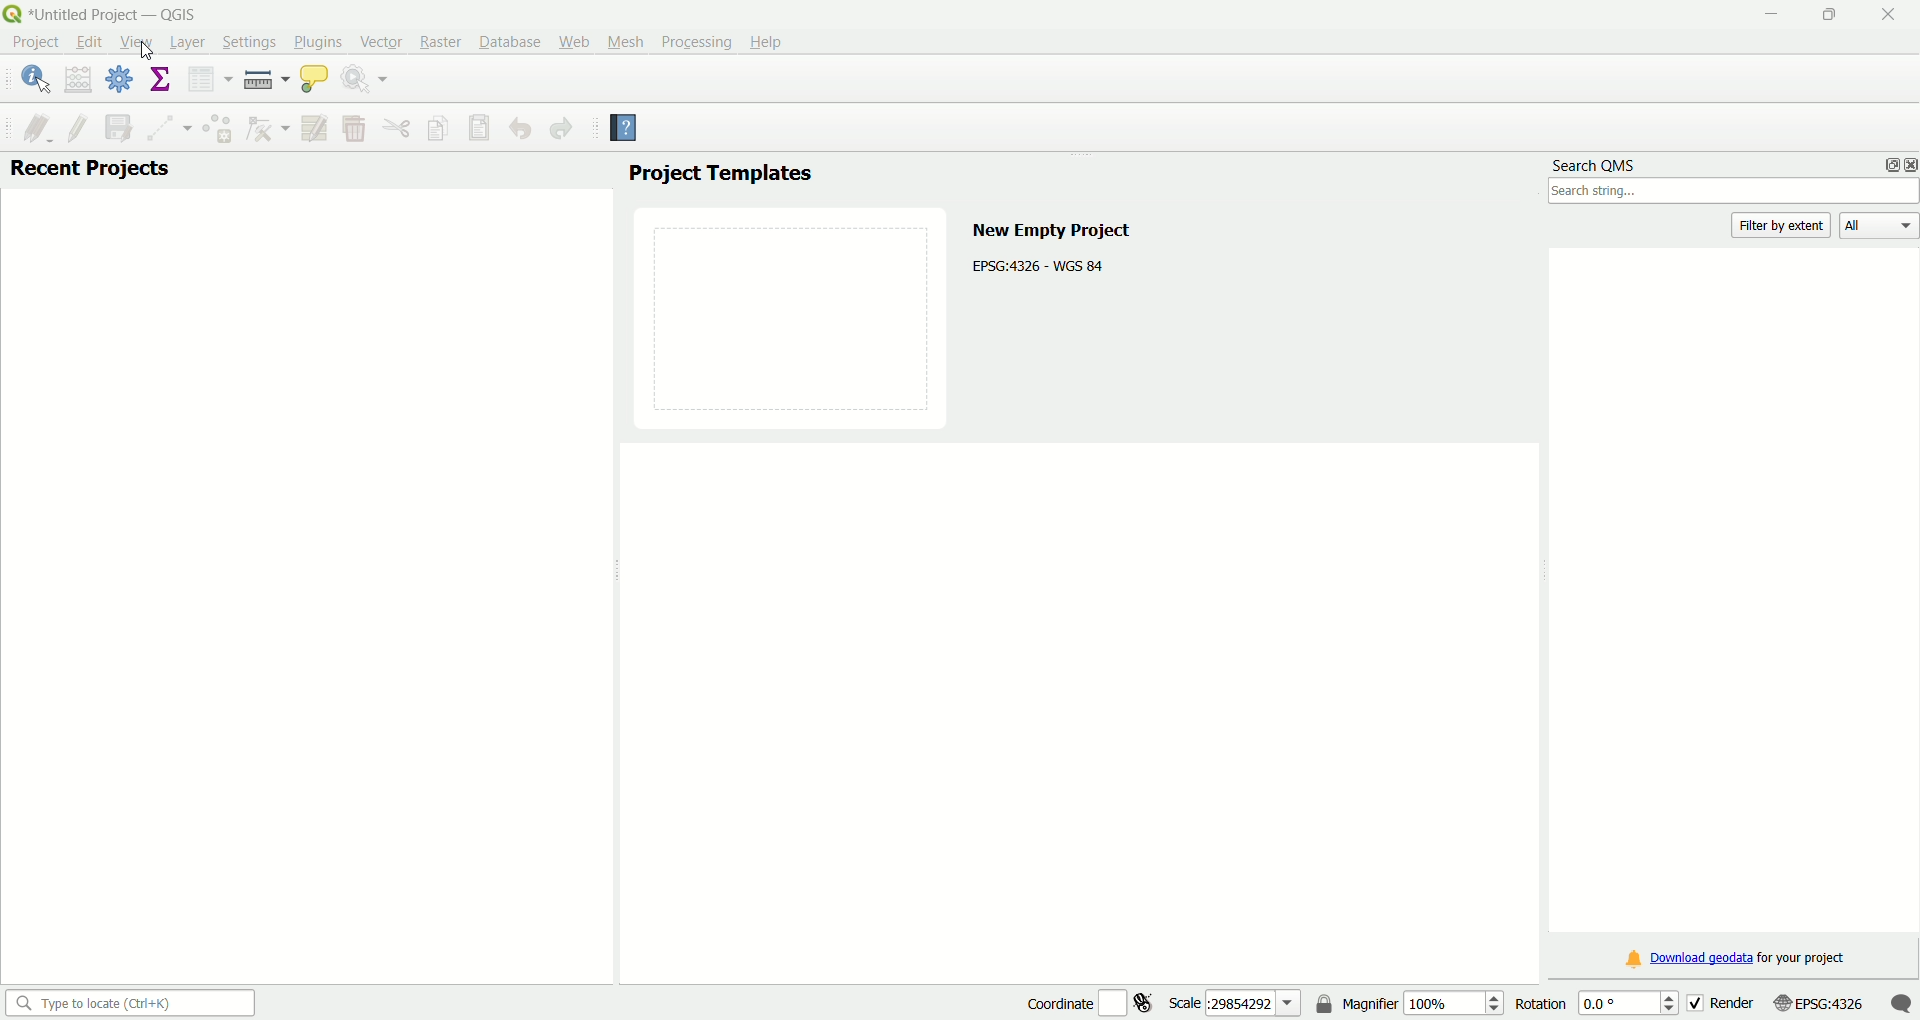 Image resolution: width=1920 pixels, height=1020 pixels. Describe the element at coordinates (562, 130) in the screenshot. I see `redo` at that location.